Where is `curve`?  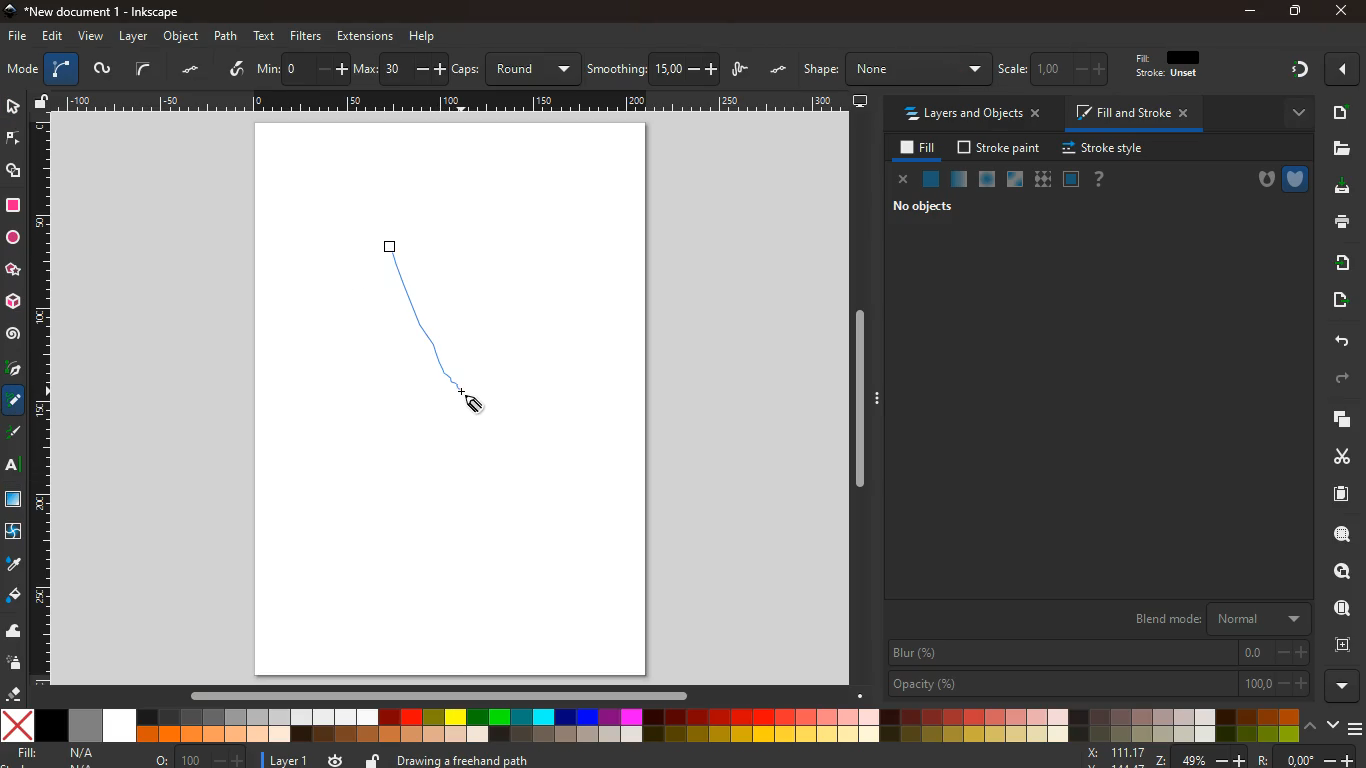 curve is located at coordinates (61, 70).